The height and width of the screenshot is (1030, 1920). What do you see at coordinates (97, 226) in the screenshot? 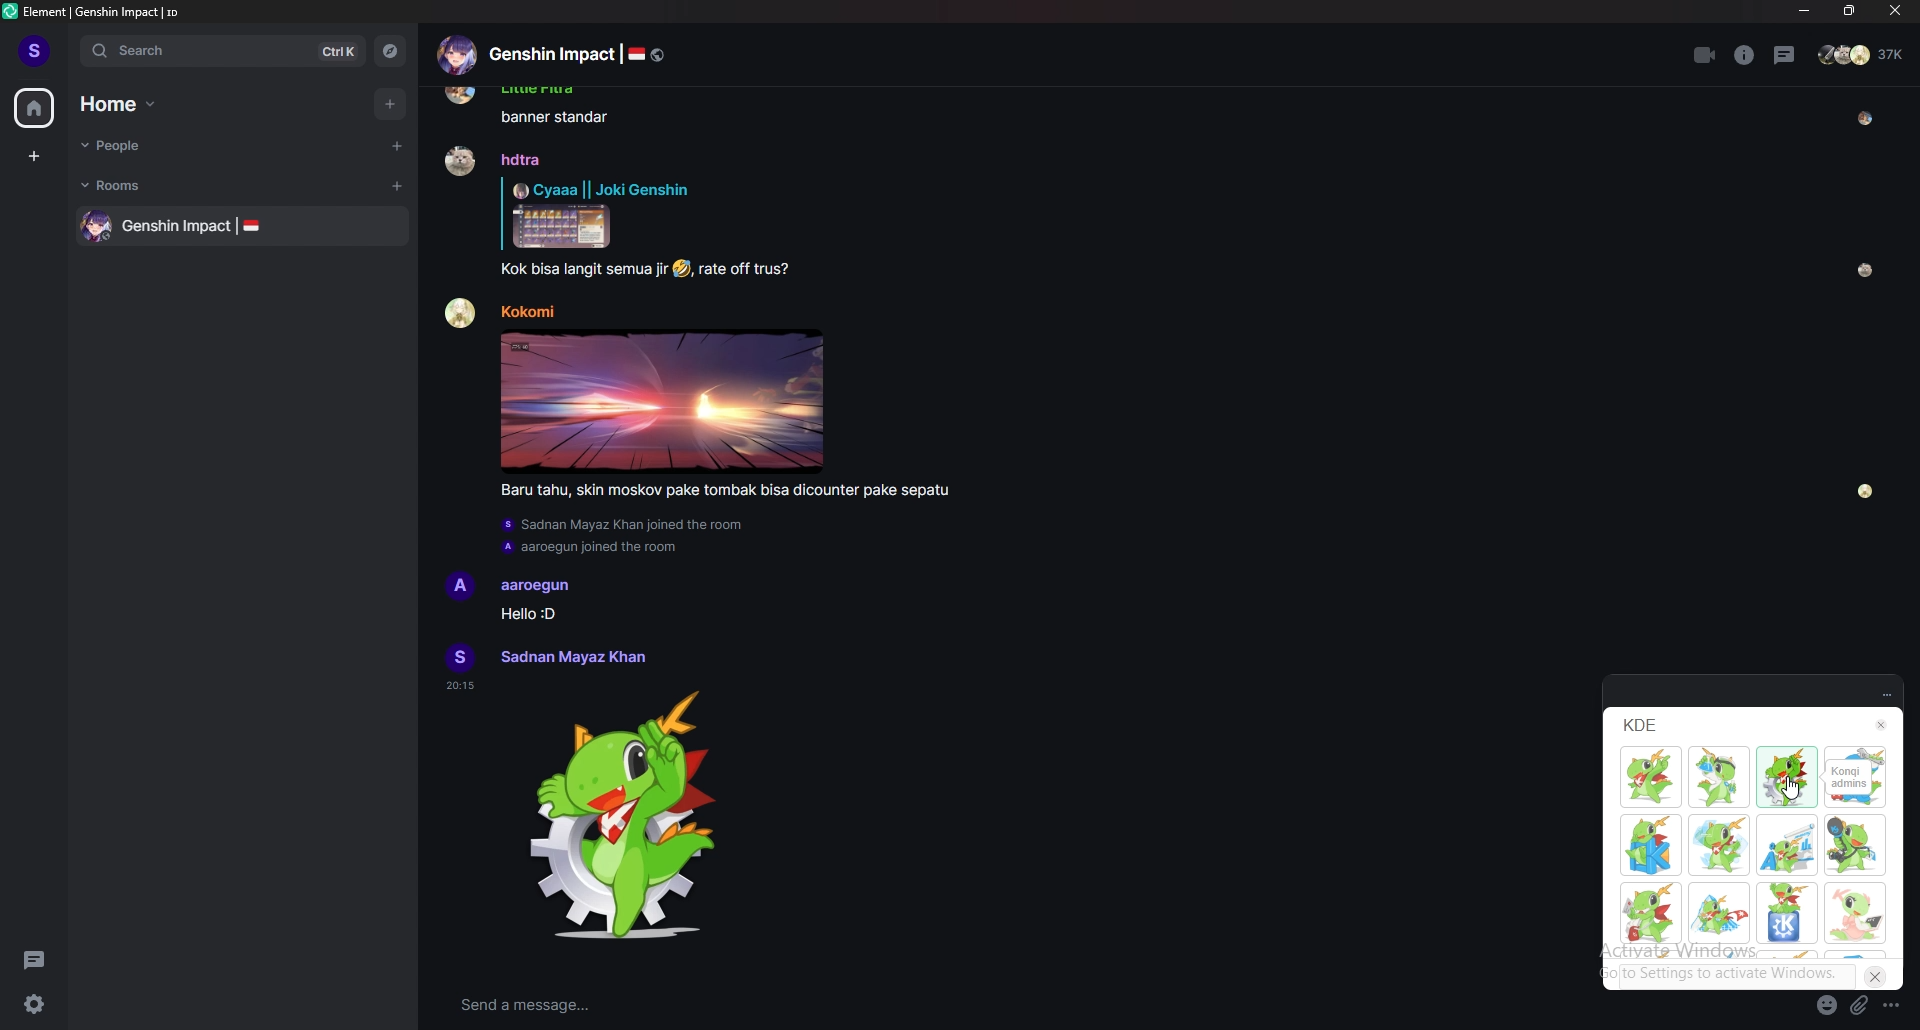
I see `Profile picture of group` at bounding box center [97, 226].